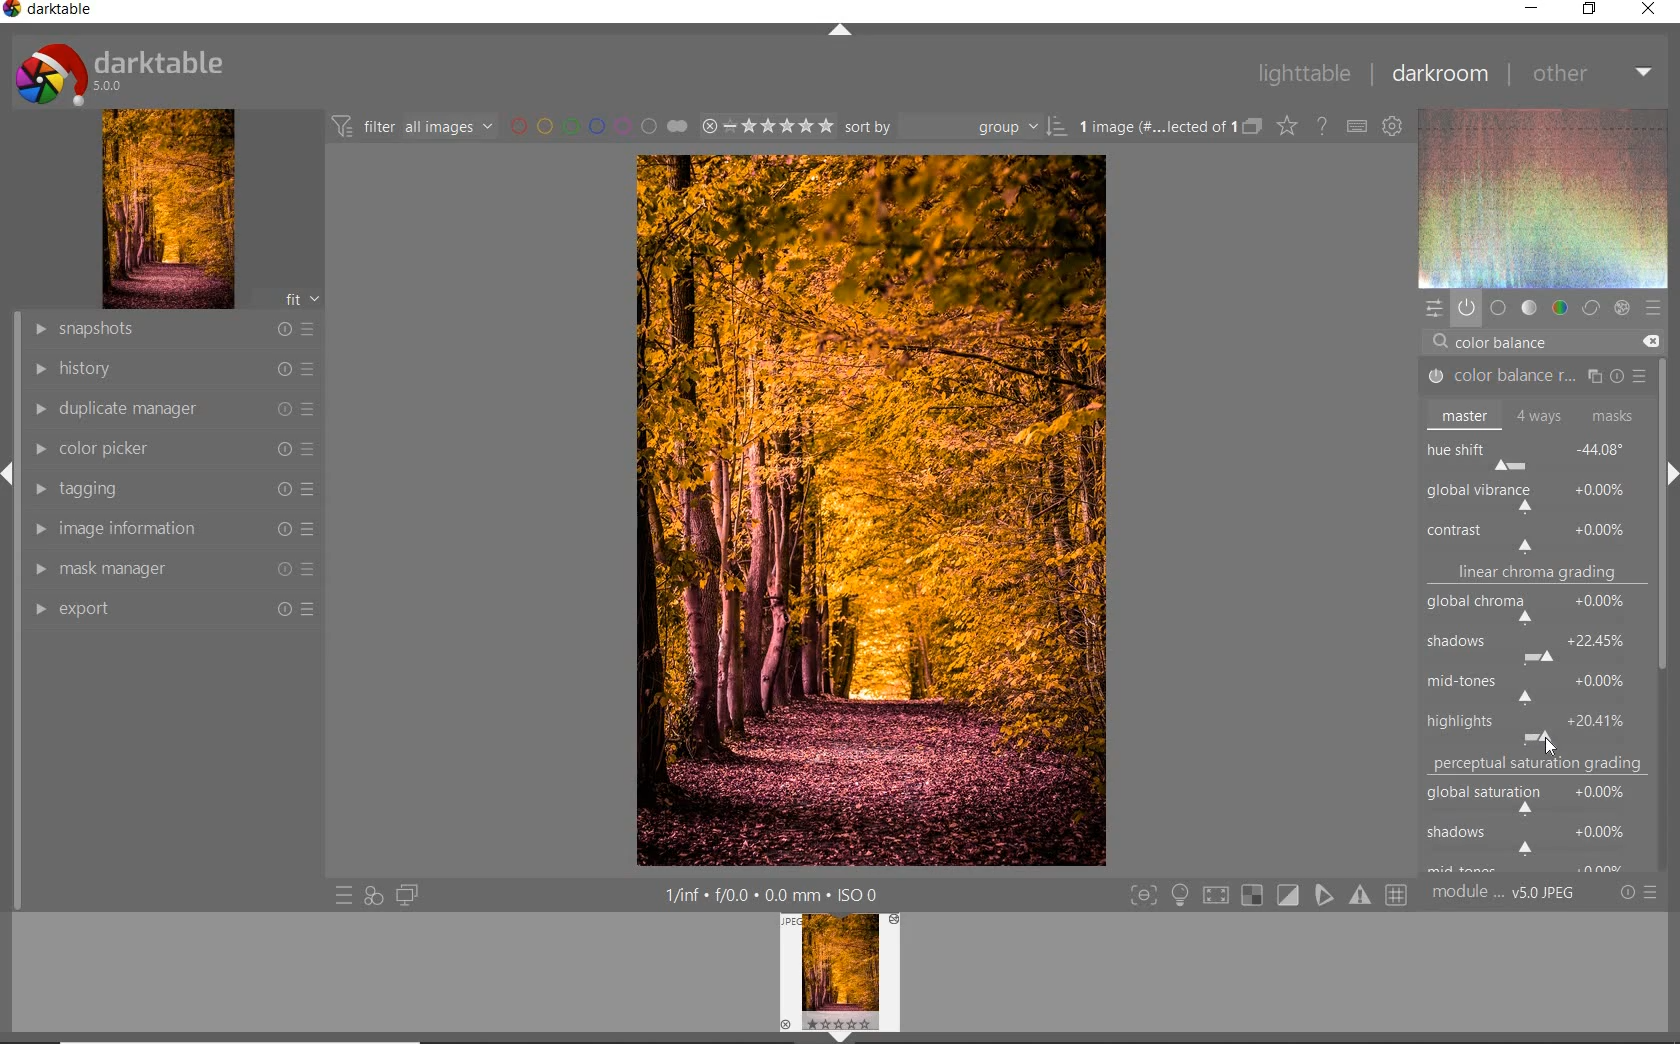 The width and height of the screenshot is (1680, 1044). Describe the element at coordinates (1538, 611) in the screenshot. I see `global chroma` at that location.